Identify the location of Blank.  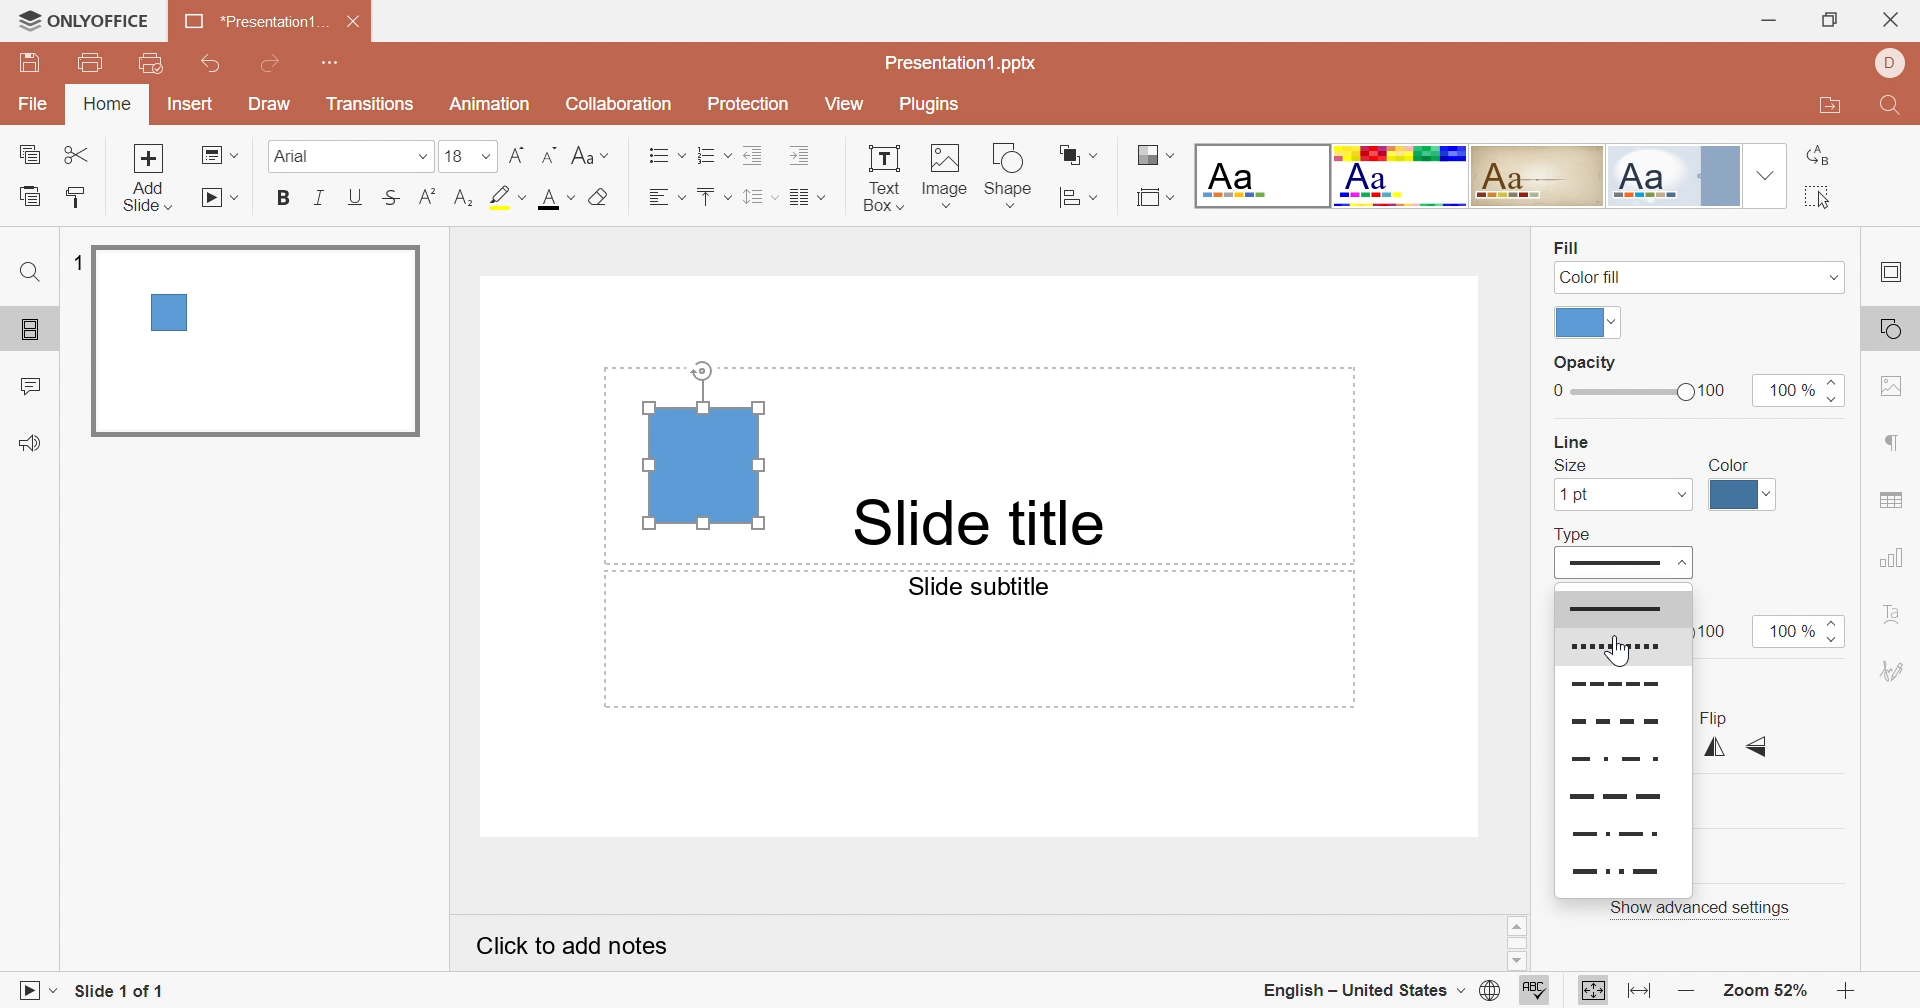
(1261, 178).